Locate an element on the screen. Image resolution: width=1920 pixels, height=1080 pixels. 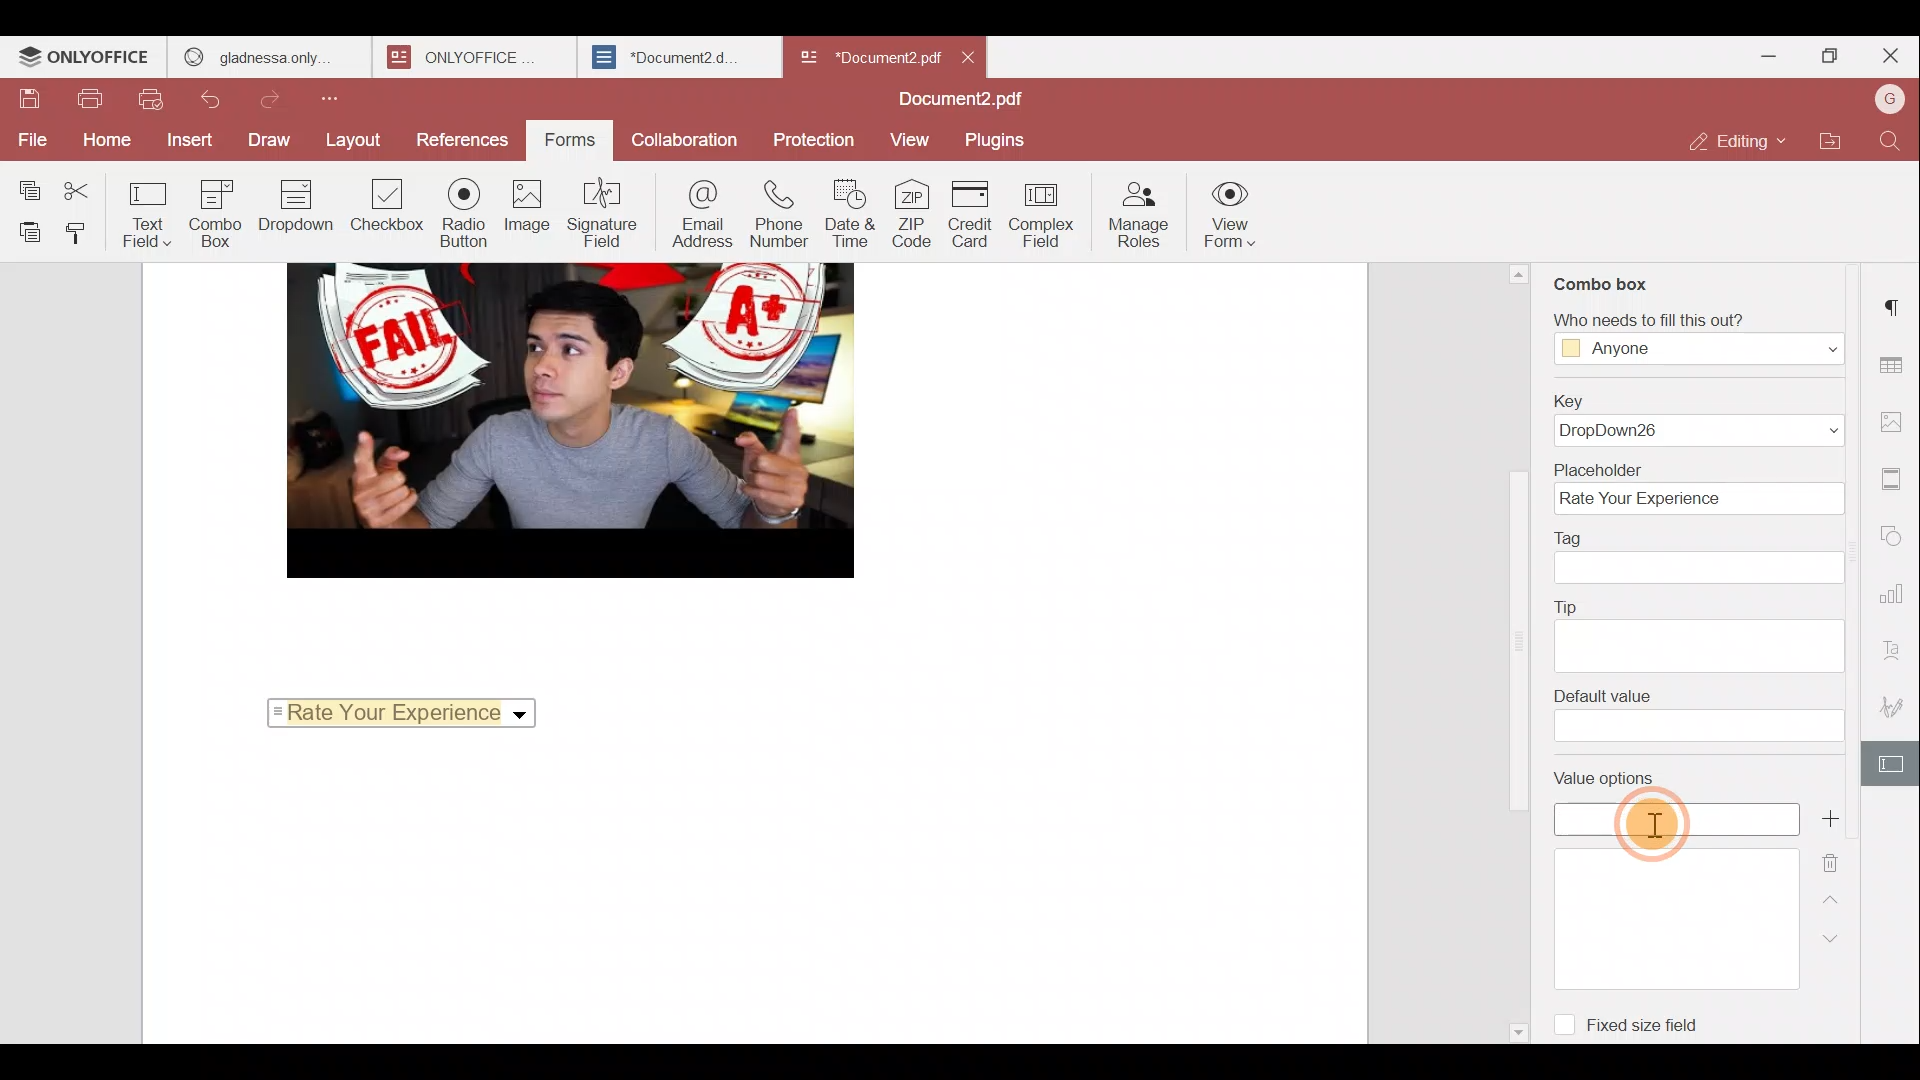
Print file is located at coordinates (90, 102).